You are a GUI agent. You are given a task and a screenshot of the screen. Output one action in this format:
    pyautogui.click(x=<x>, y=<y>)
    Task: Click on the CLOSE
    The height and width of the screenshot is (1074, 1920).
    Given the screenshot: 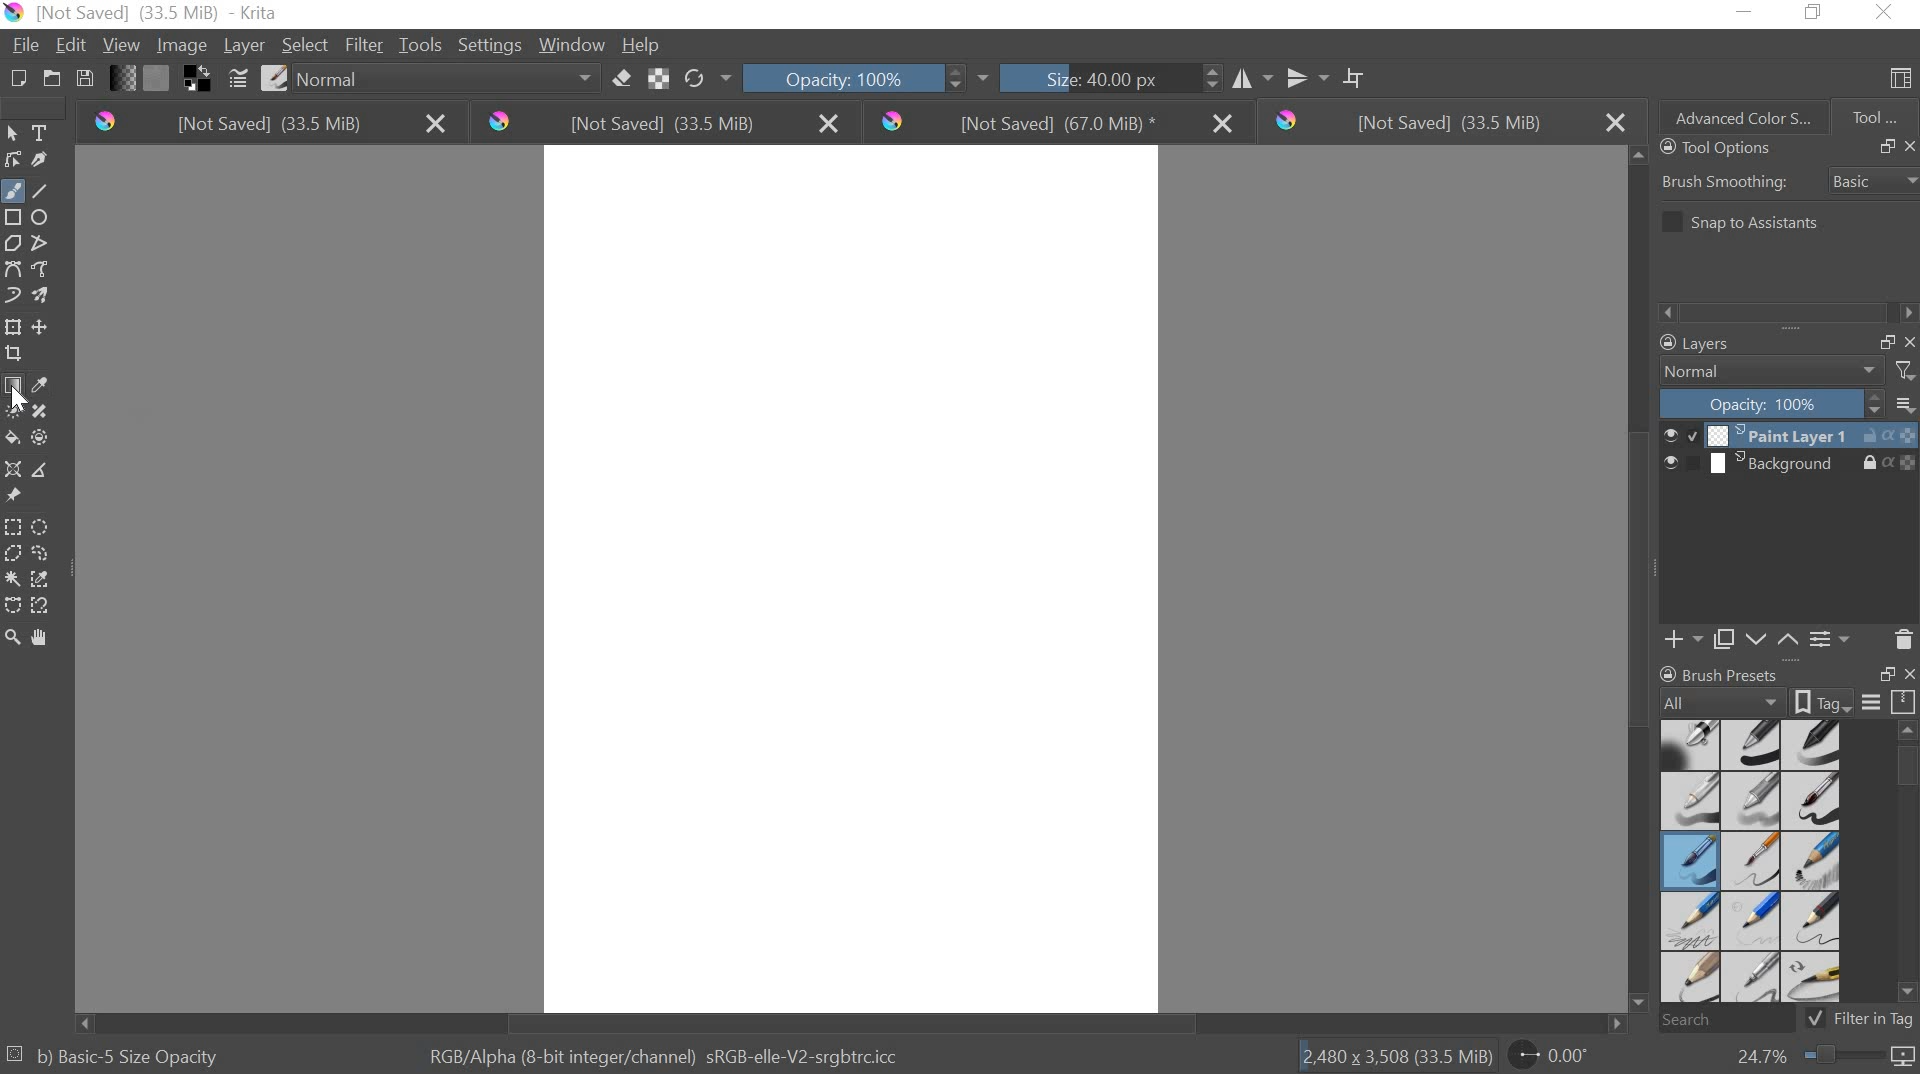 What is the action you would take?
    pyautogui.click(x=1908, y=340)
    